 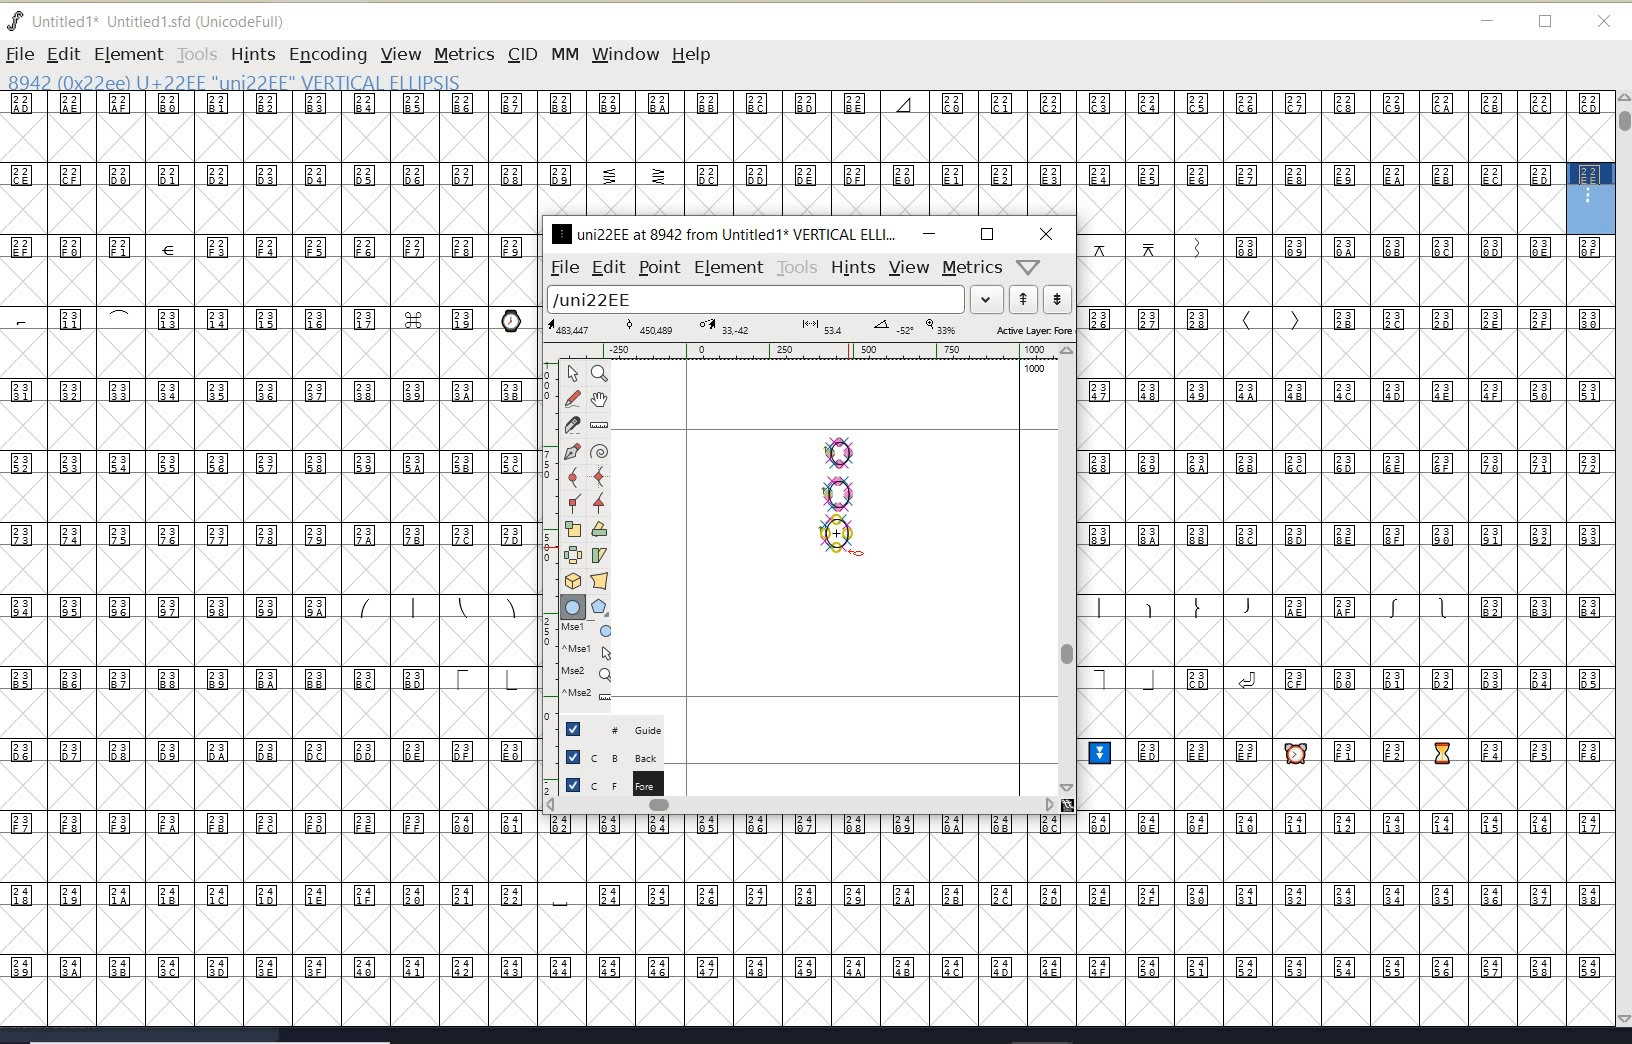 What do you see at coordinates (573, 555) in the screenshot?
I see `flip the selection` at bounding box center [573, 555].